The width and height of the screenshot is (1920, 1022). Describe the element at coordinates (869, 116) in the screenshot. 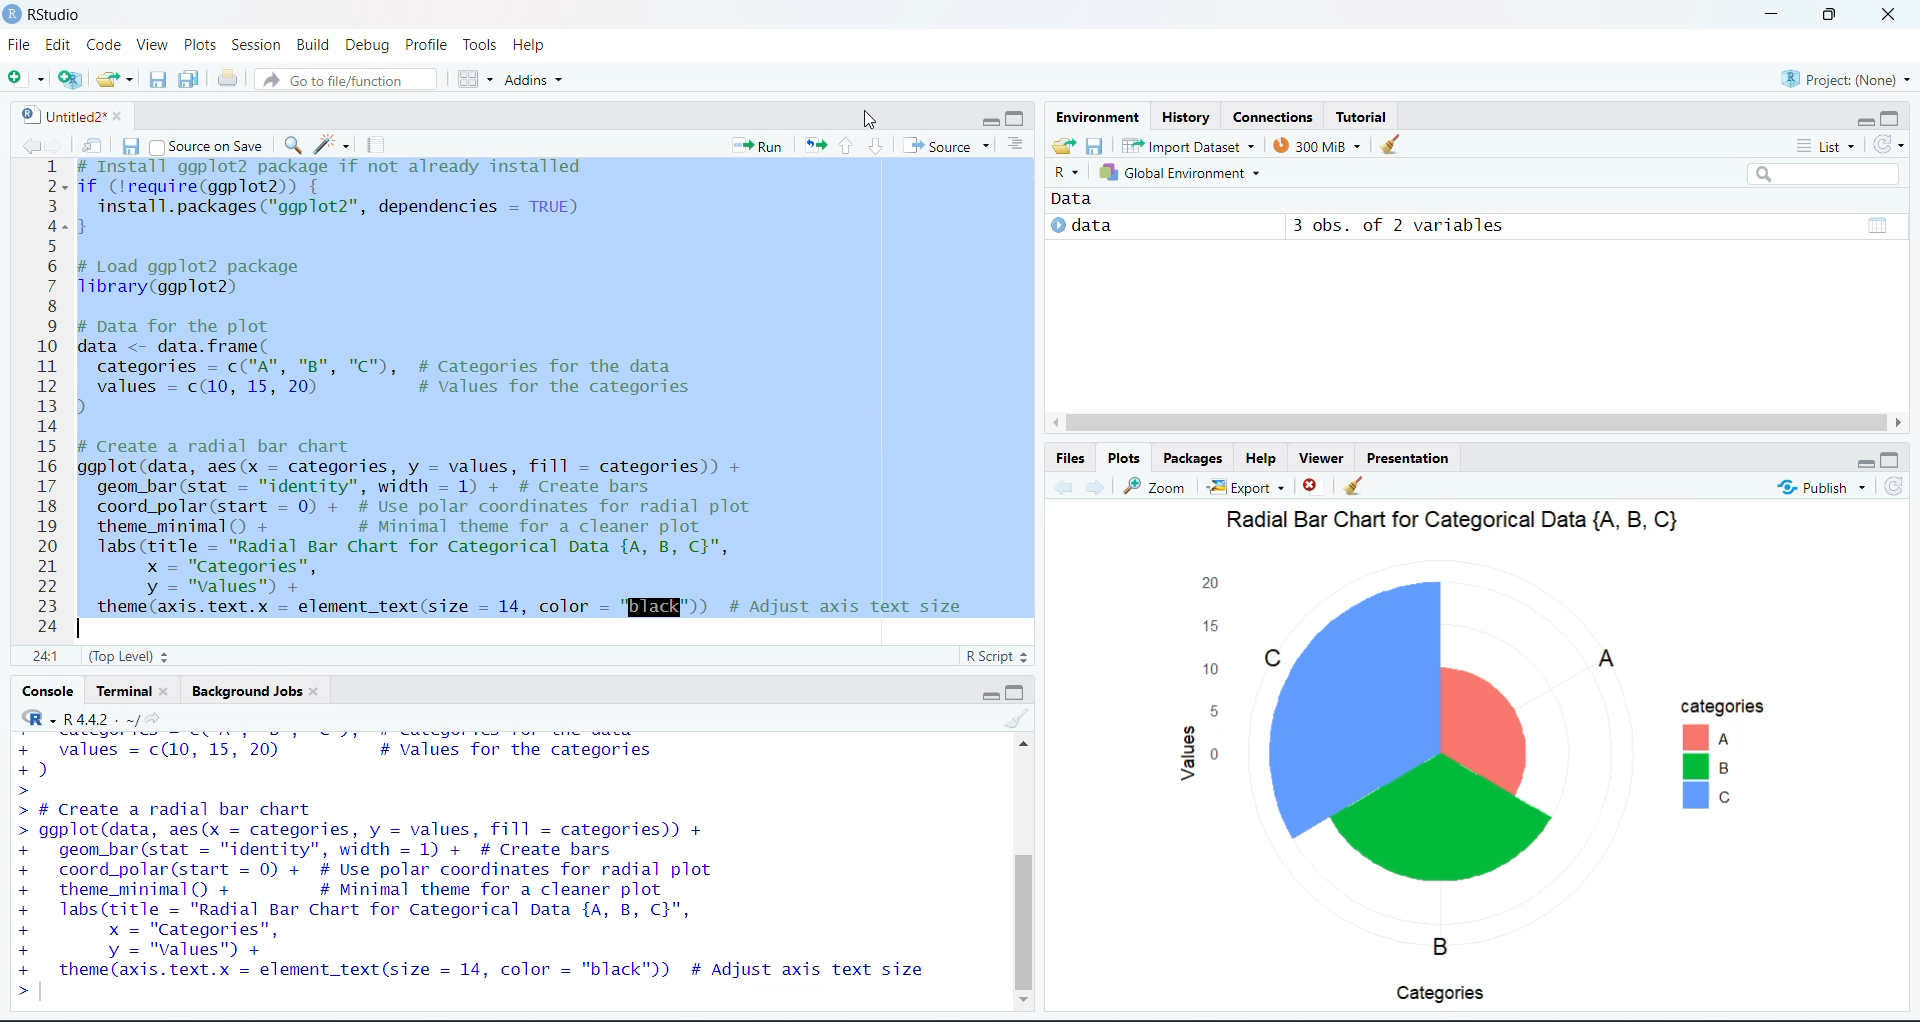

I see `cursor` at that location.